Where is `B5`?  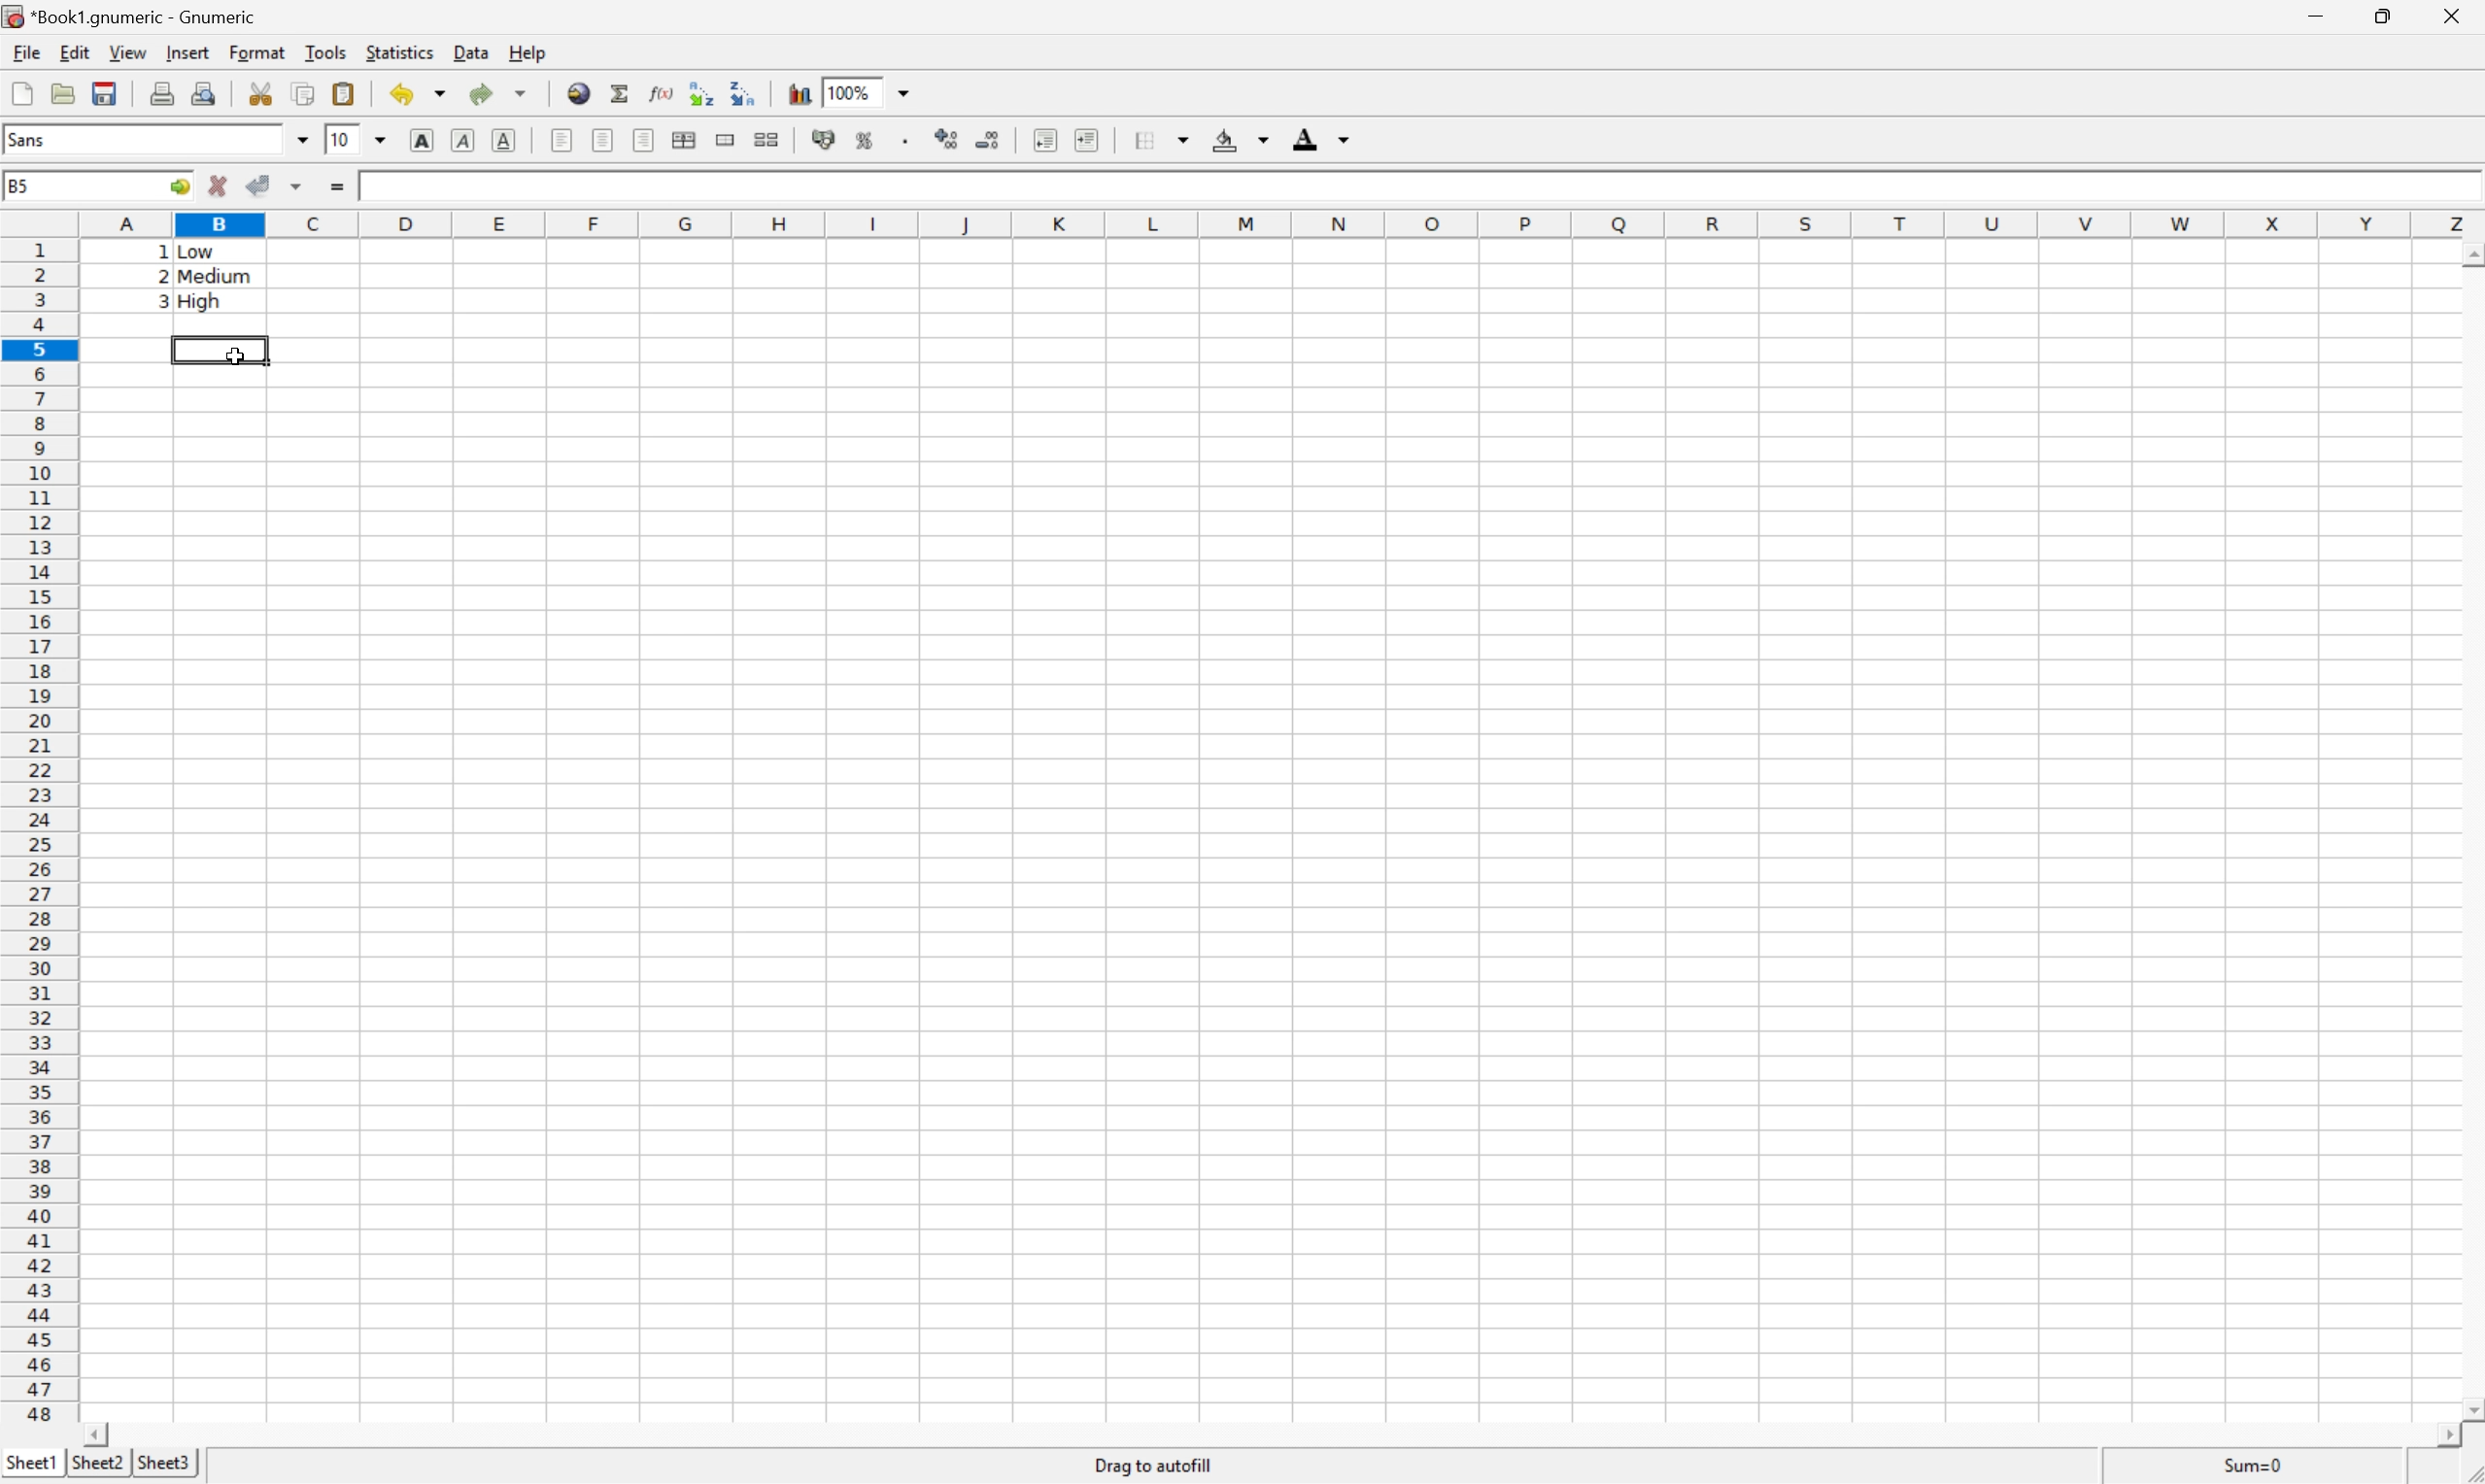 B5 is located at coordinates (22, 186).